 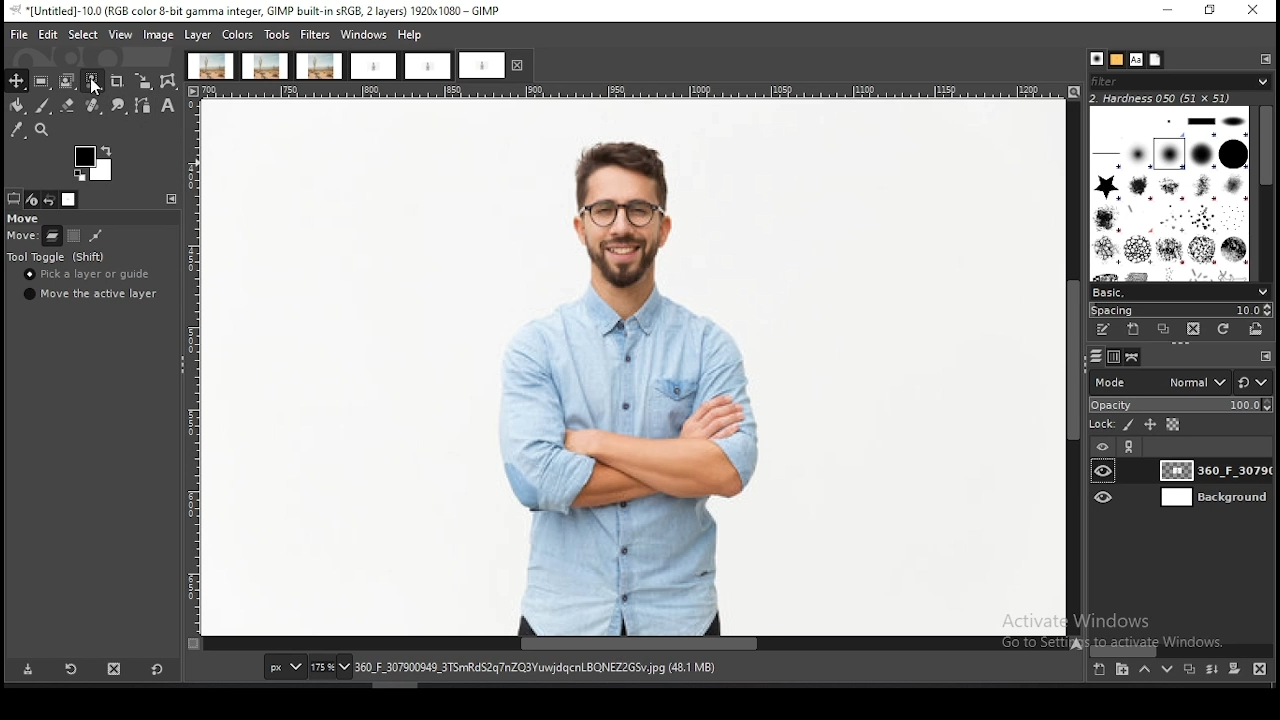 What do you see at coordinates (21, 235) in the screenshot?
I see `move` at bounding box center [21, 235].